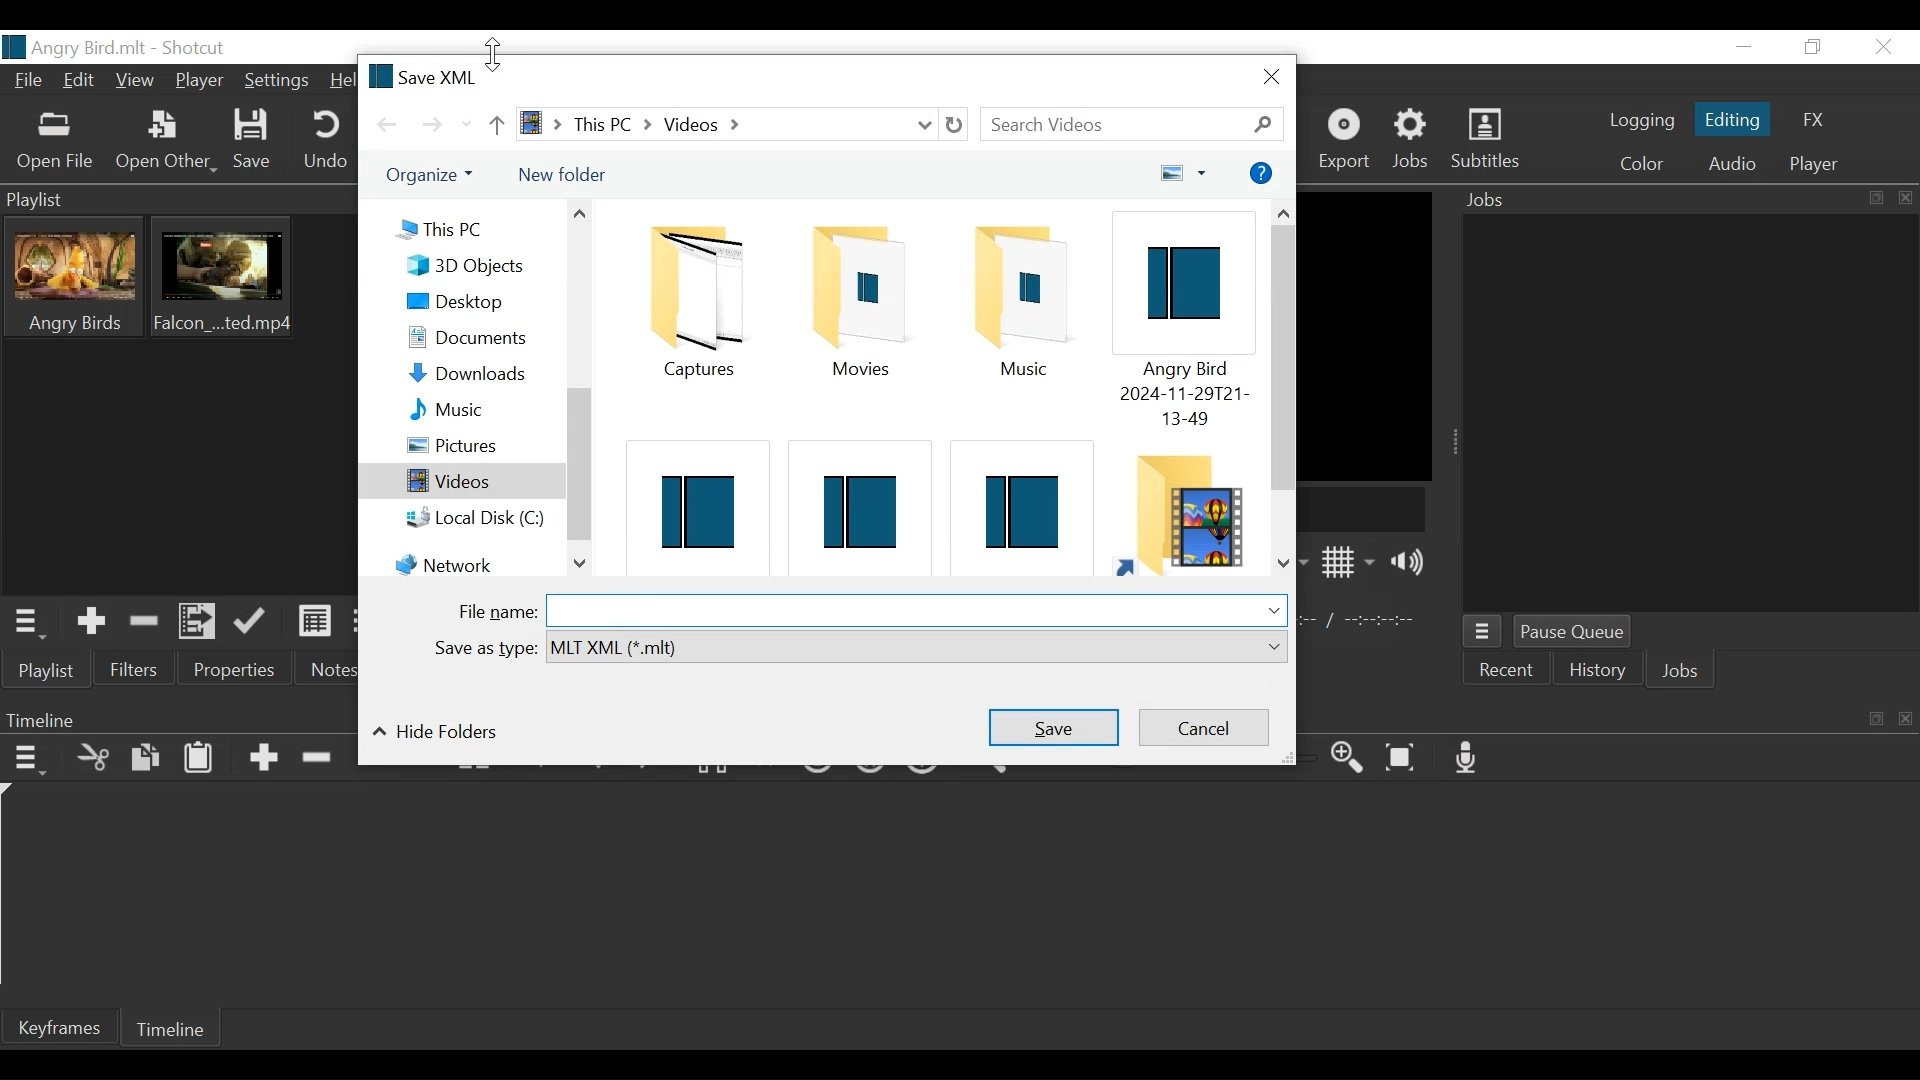 The image size is (1920, 1080). I want to click on Clip, so click(224, 277).